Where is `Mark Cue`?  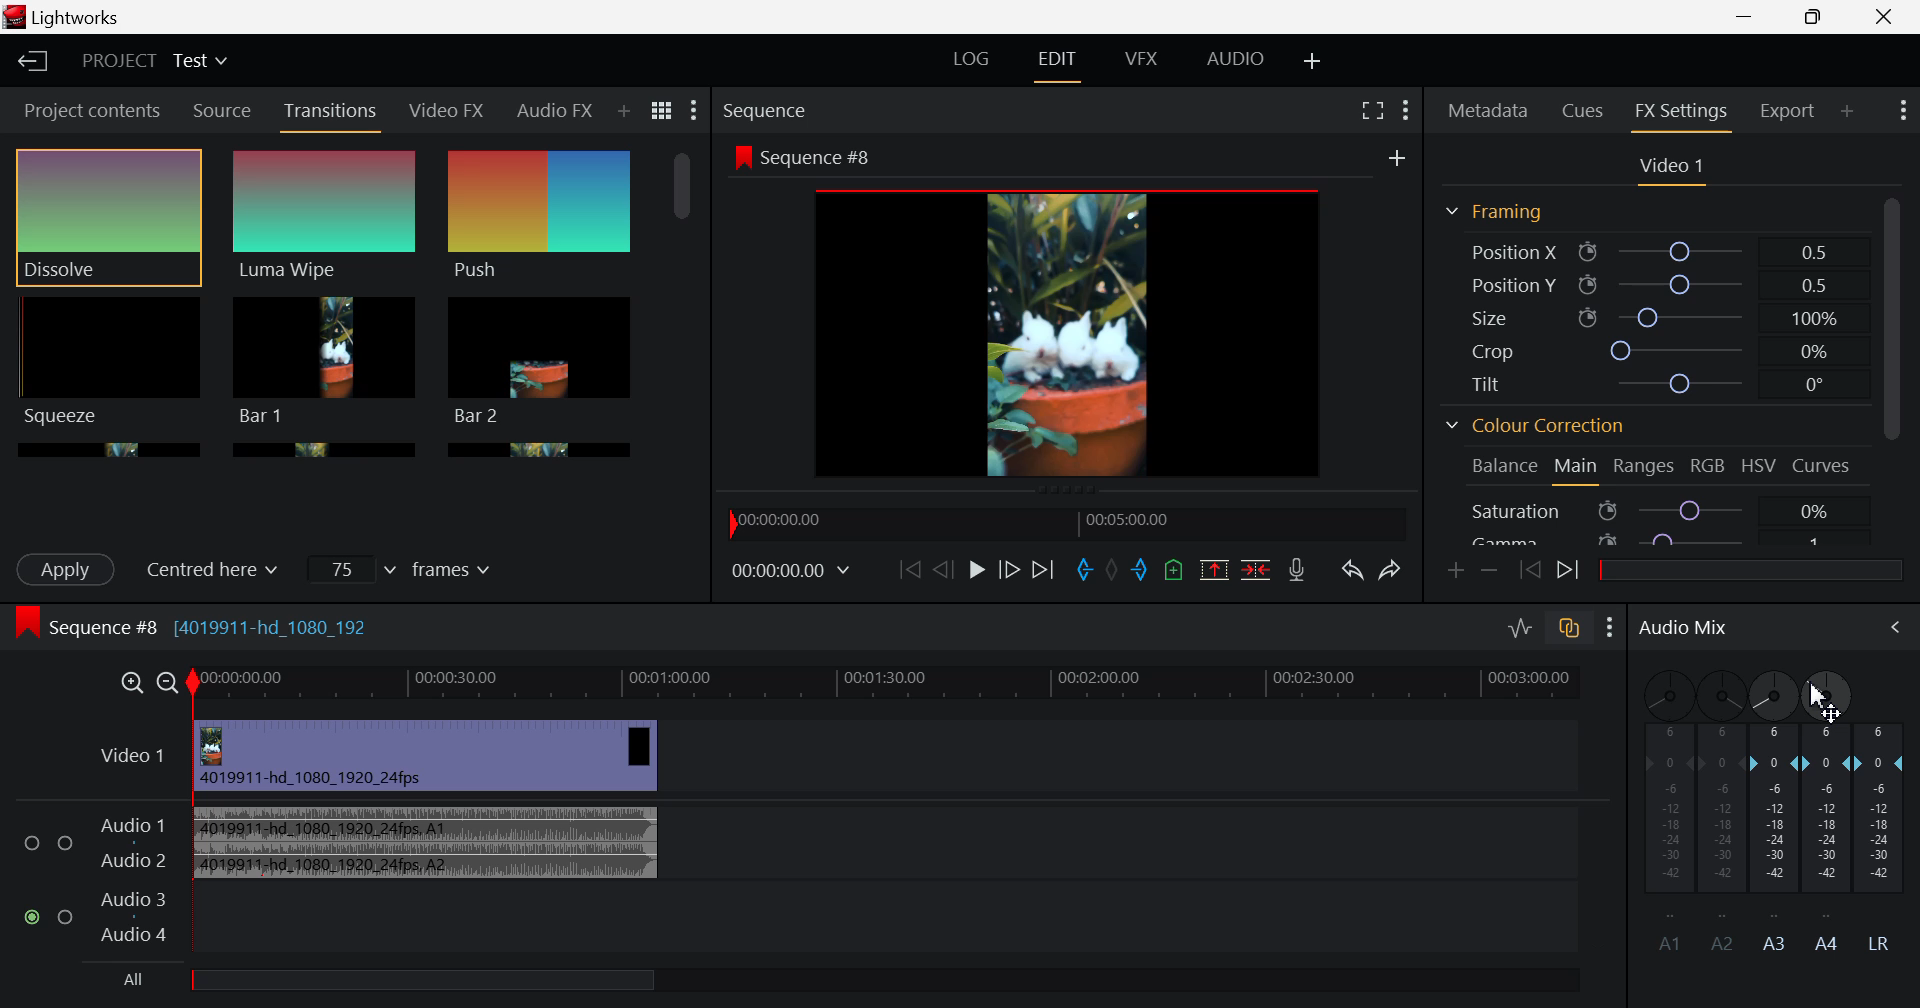
Mark Cue is located at coordinates (1172, 570).